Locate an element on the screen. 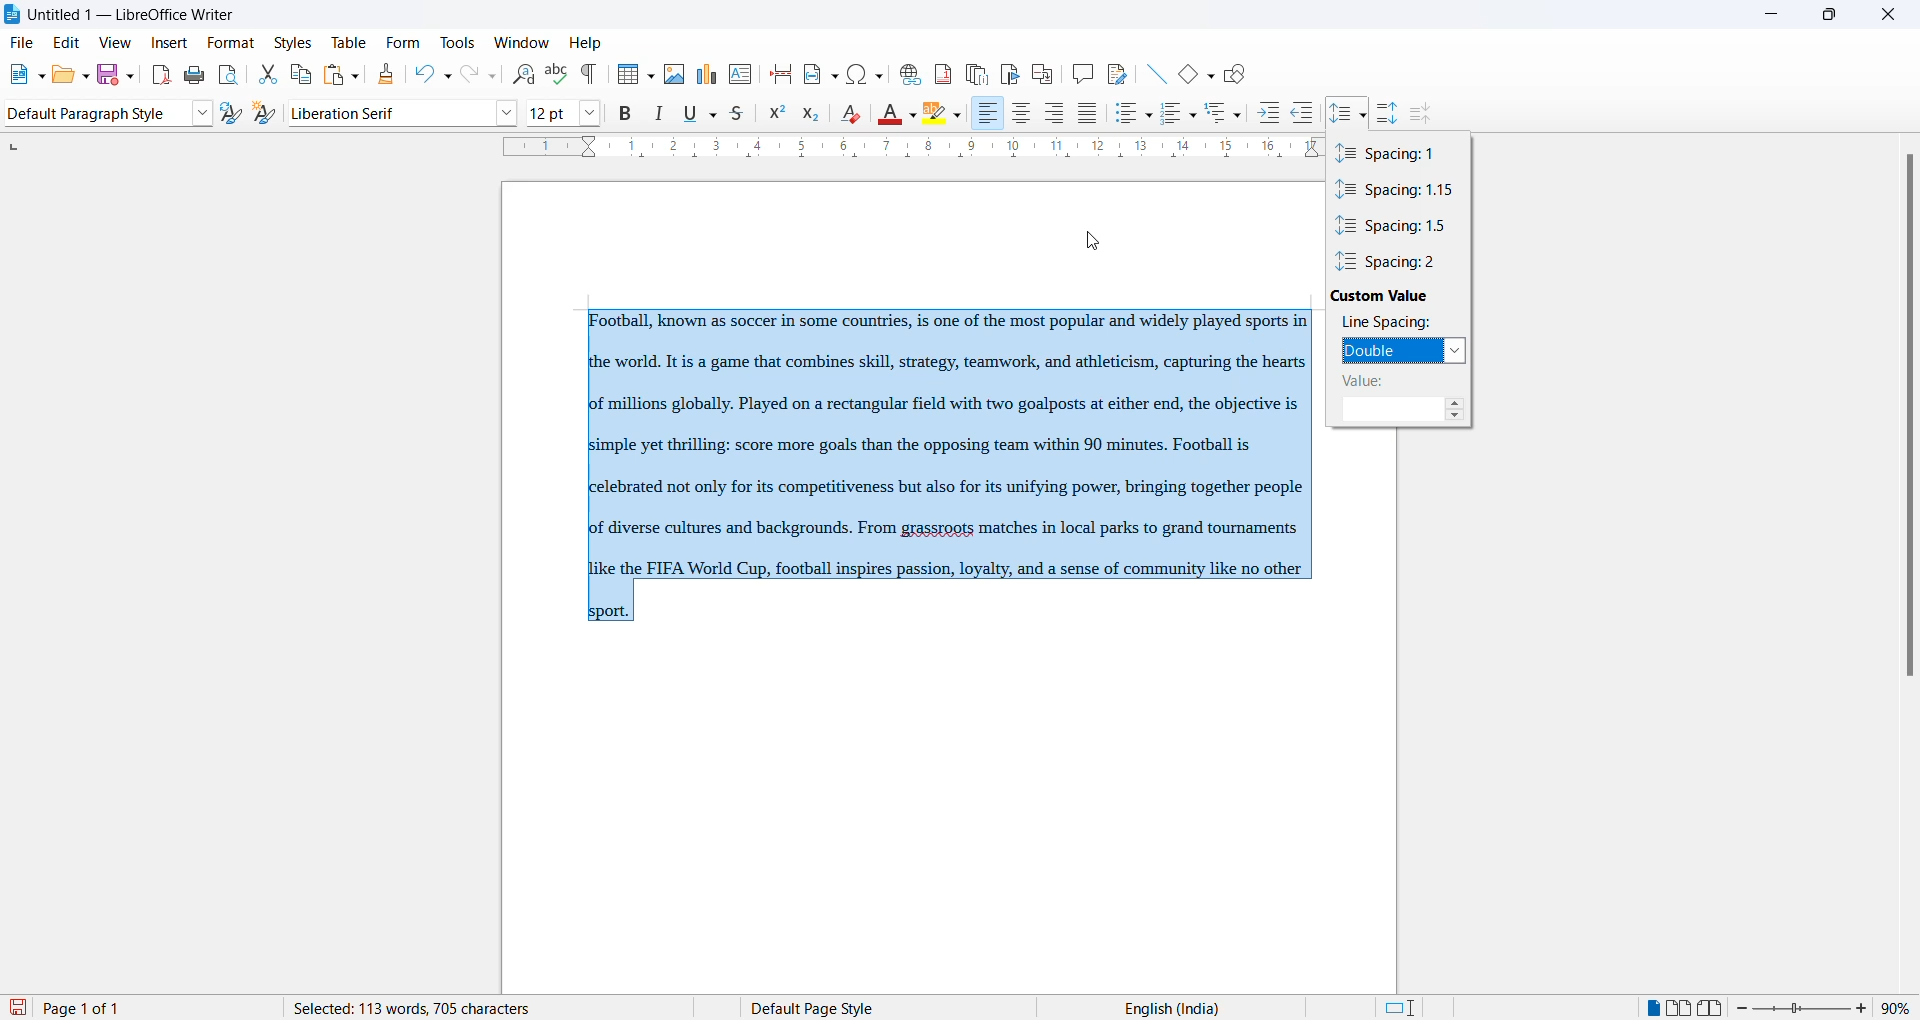 The width and height of the screenshot is (1920, 1020). line spacing option dropdown is located at coordinates (1362, 115).